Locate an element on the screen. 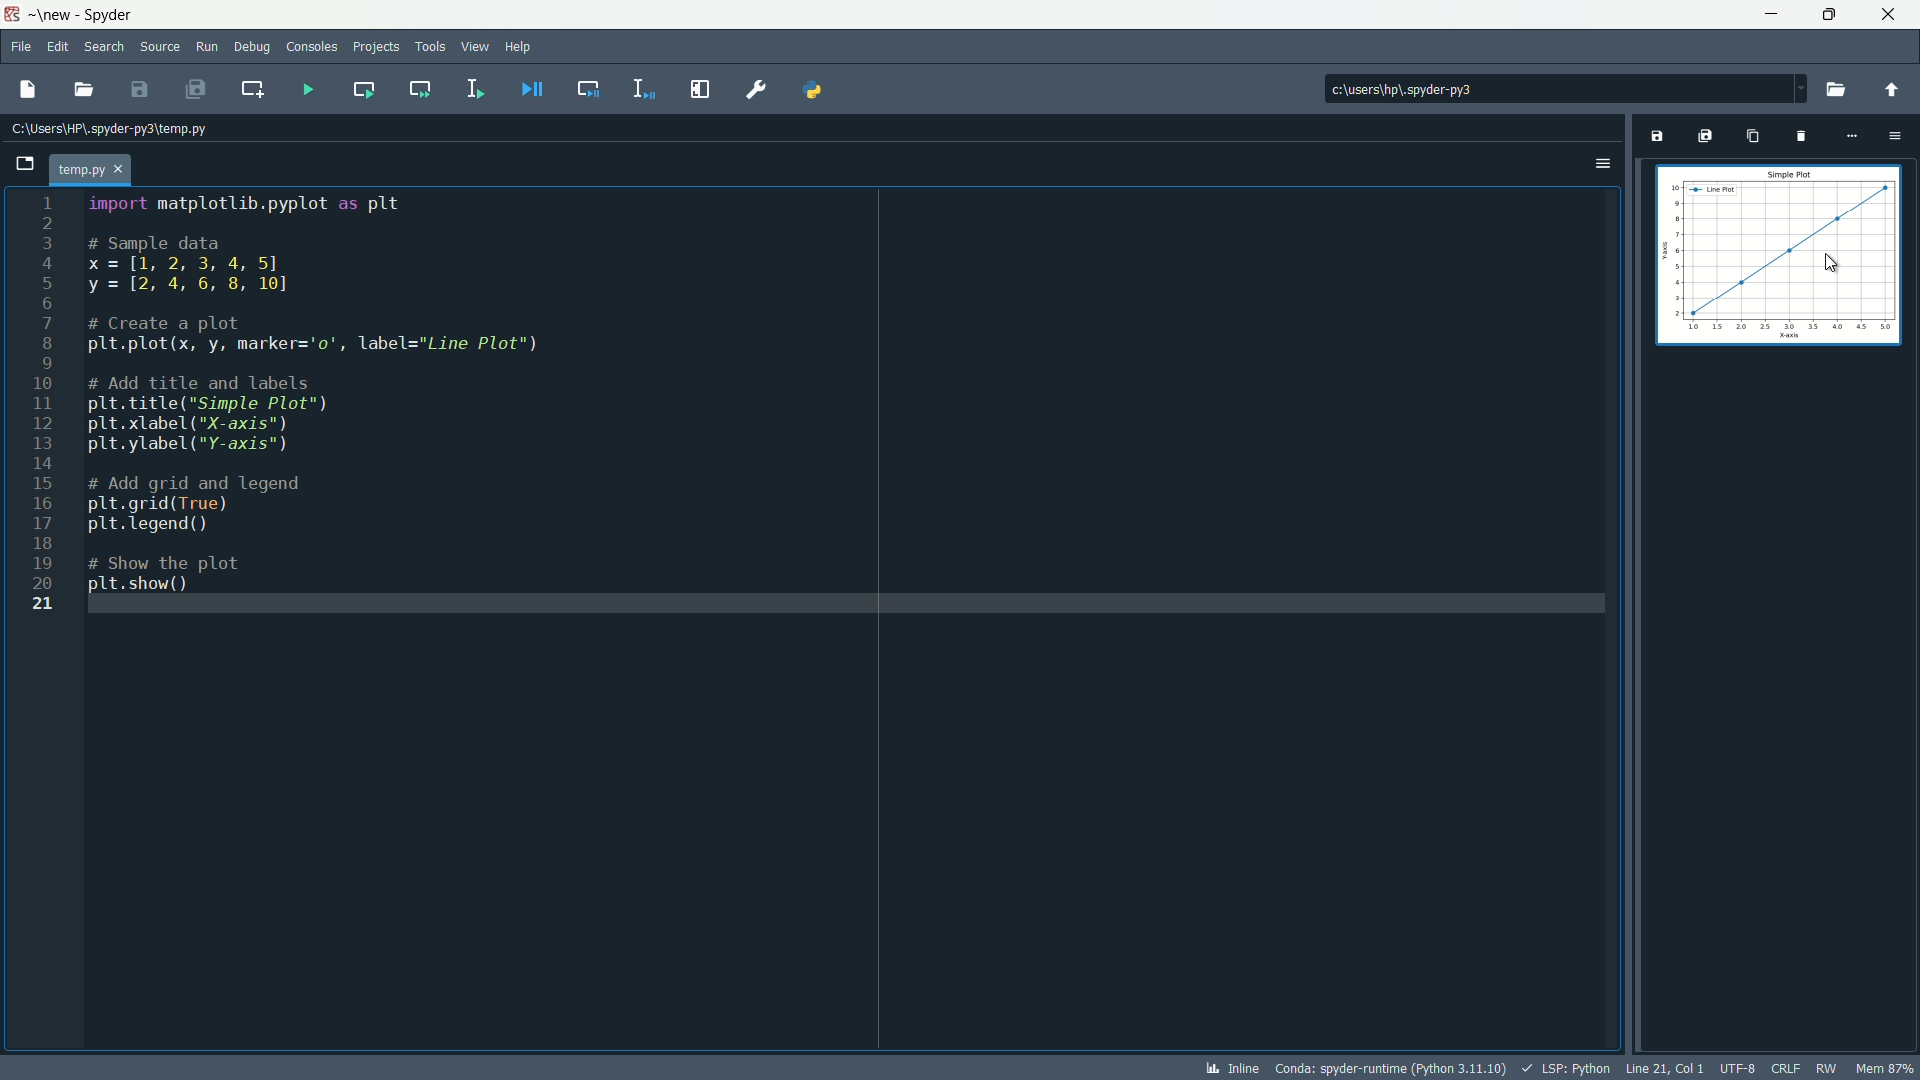  run menu is located at coordinates (207, 45).